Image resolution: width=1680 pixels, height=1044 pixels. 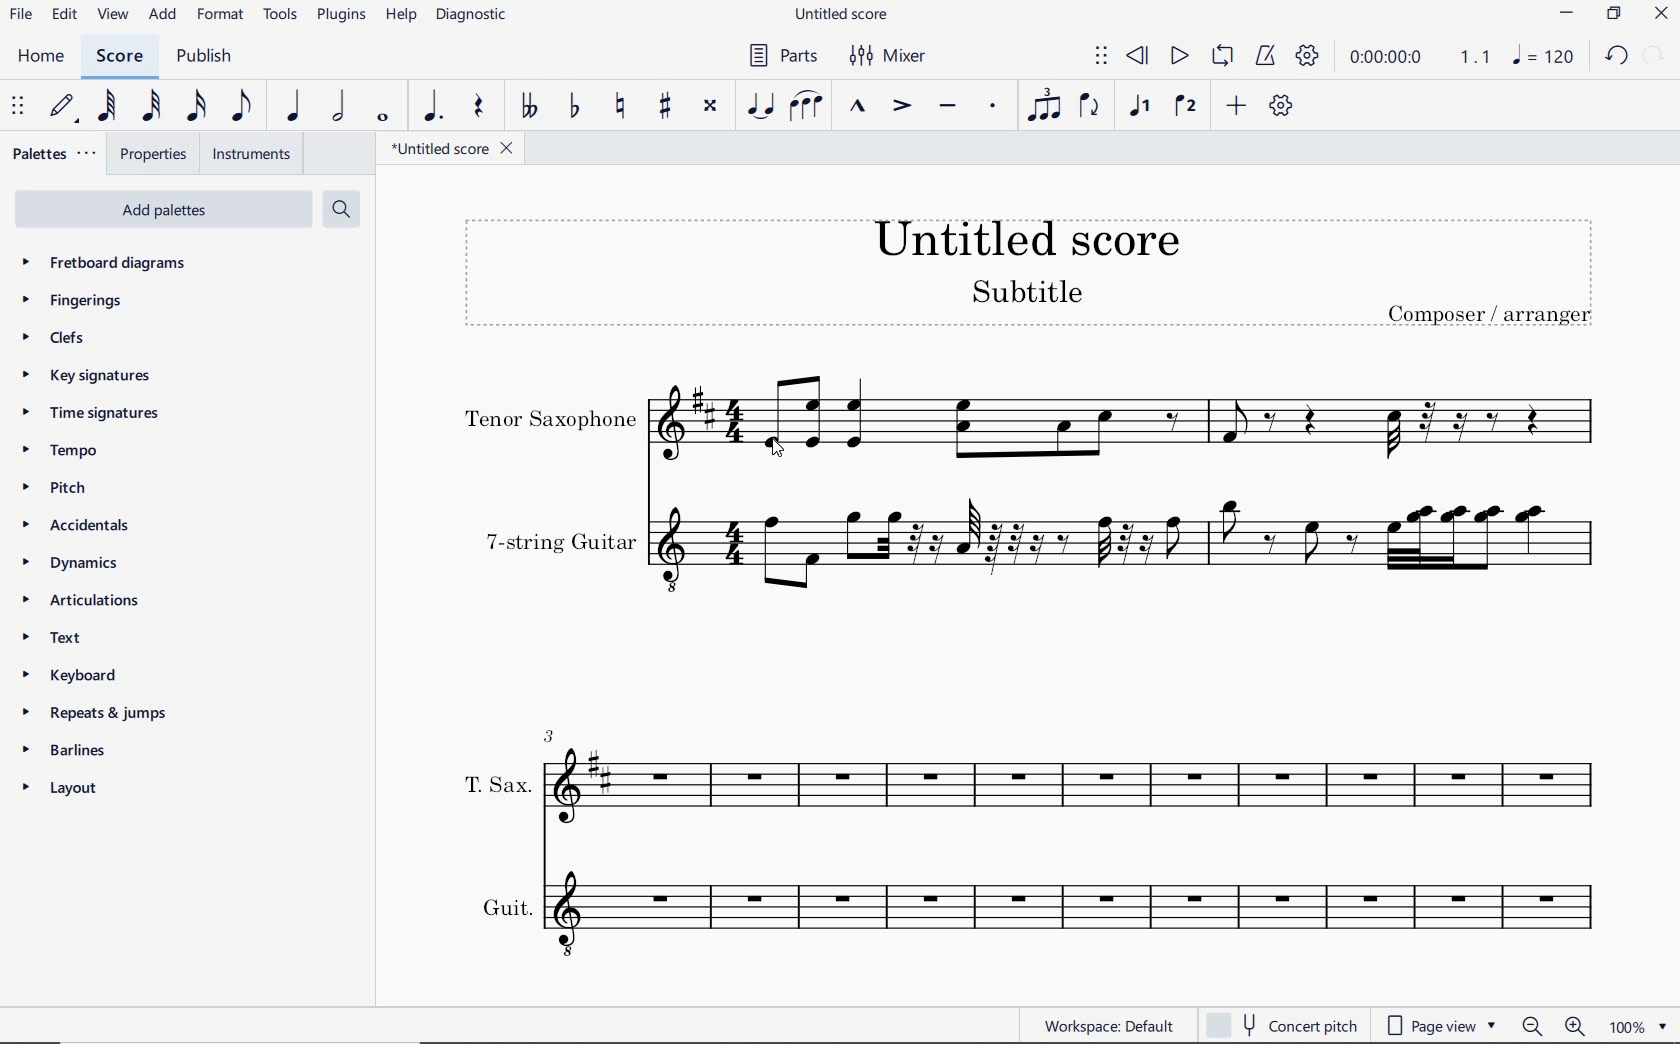 I want to click on KEYBOARD, so click(x=67, y=673).